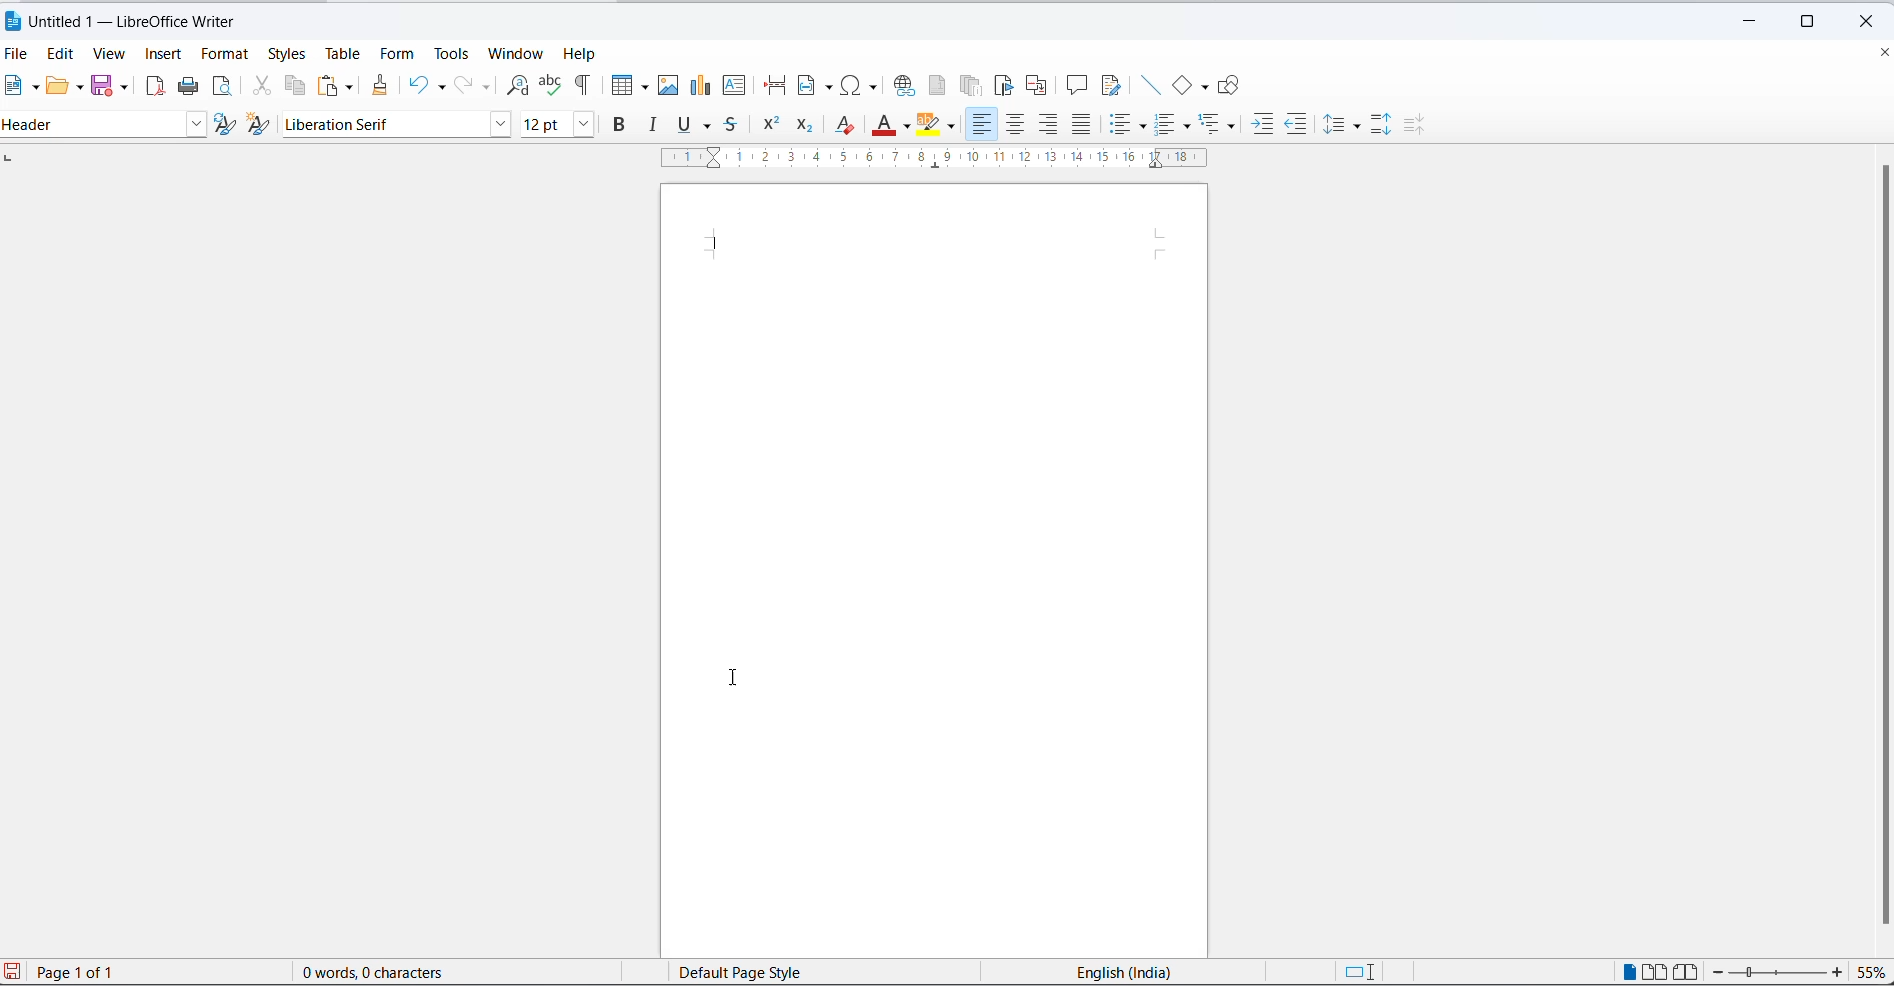  I want to click on insert chart, so click(701, 87).